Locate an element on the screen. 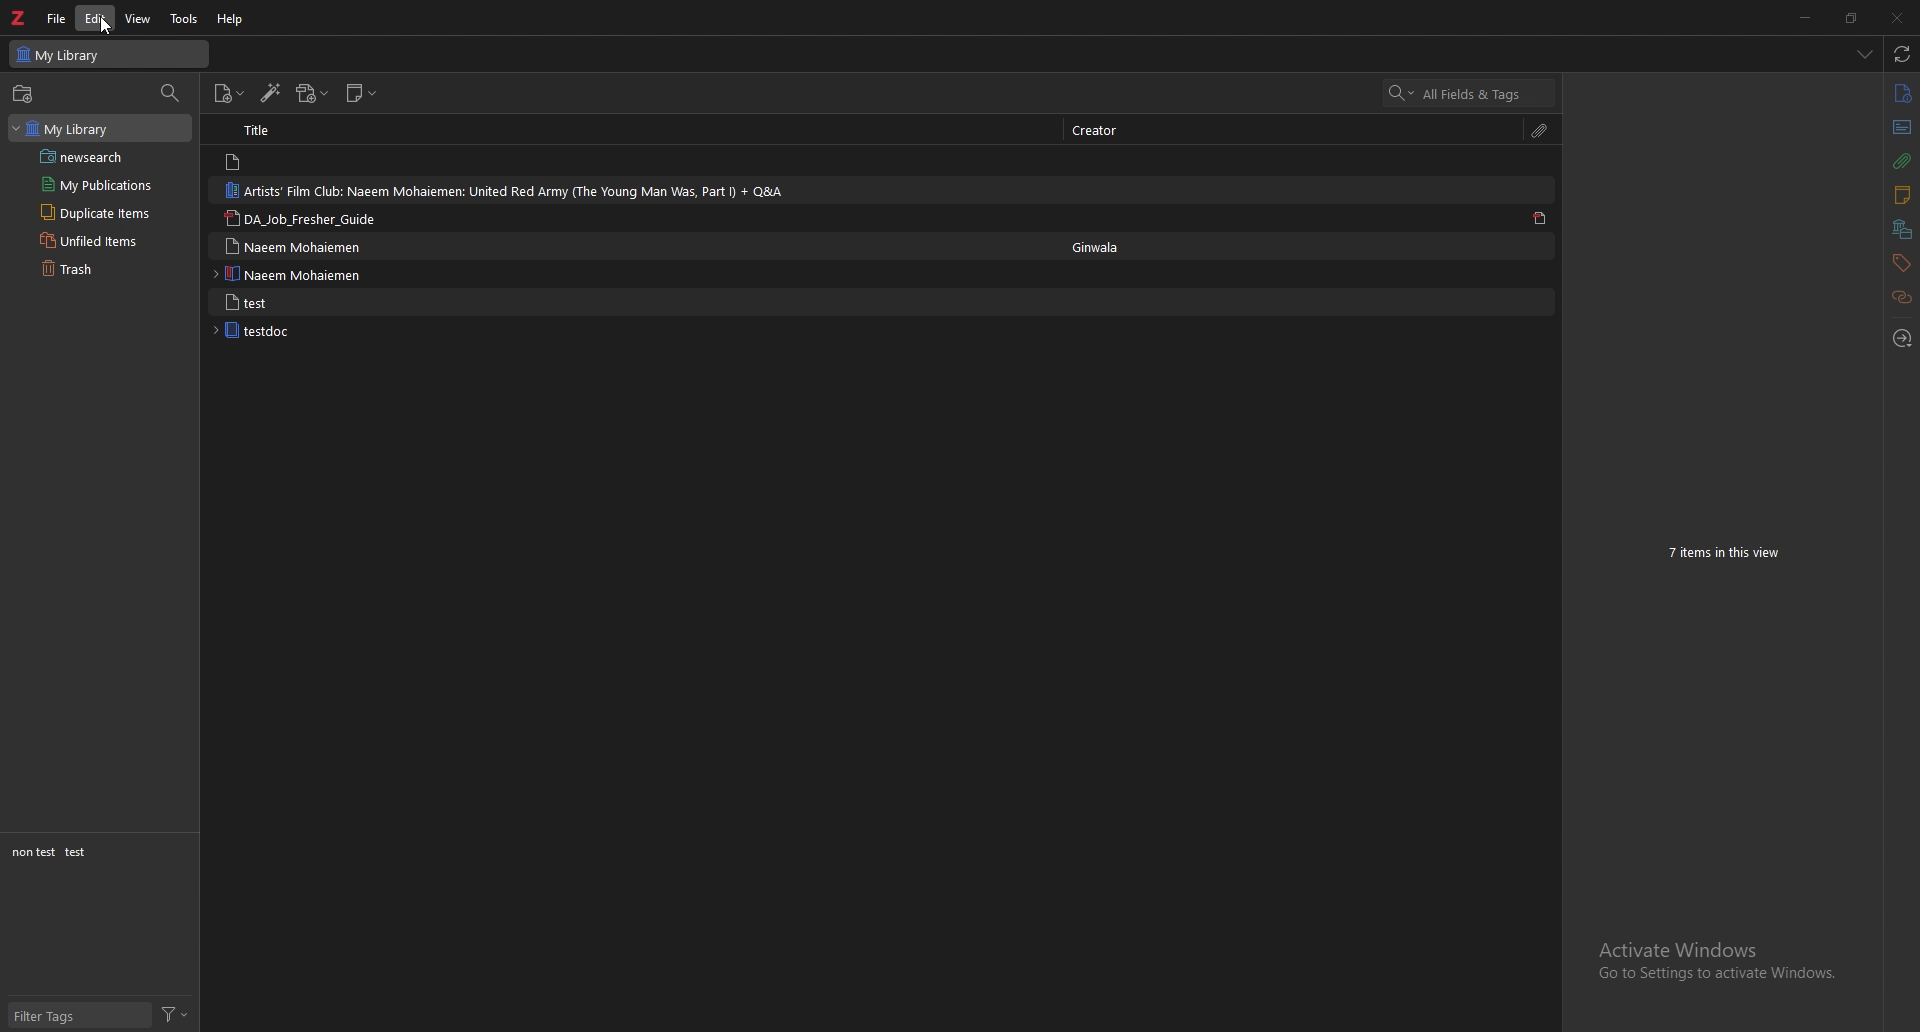 The height and width of the screenshot is (1032, 1920). creator is located at coordinates (1107, 129).